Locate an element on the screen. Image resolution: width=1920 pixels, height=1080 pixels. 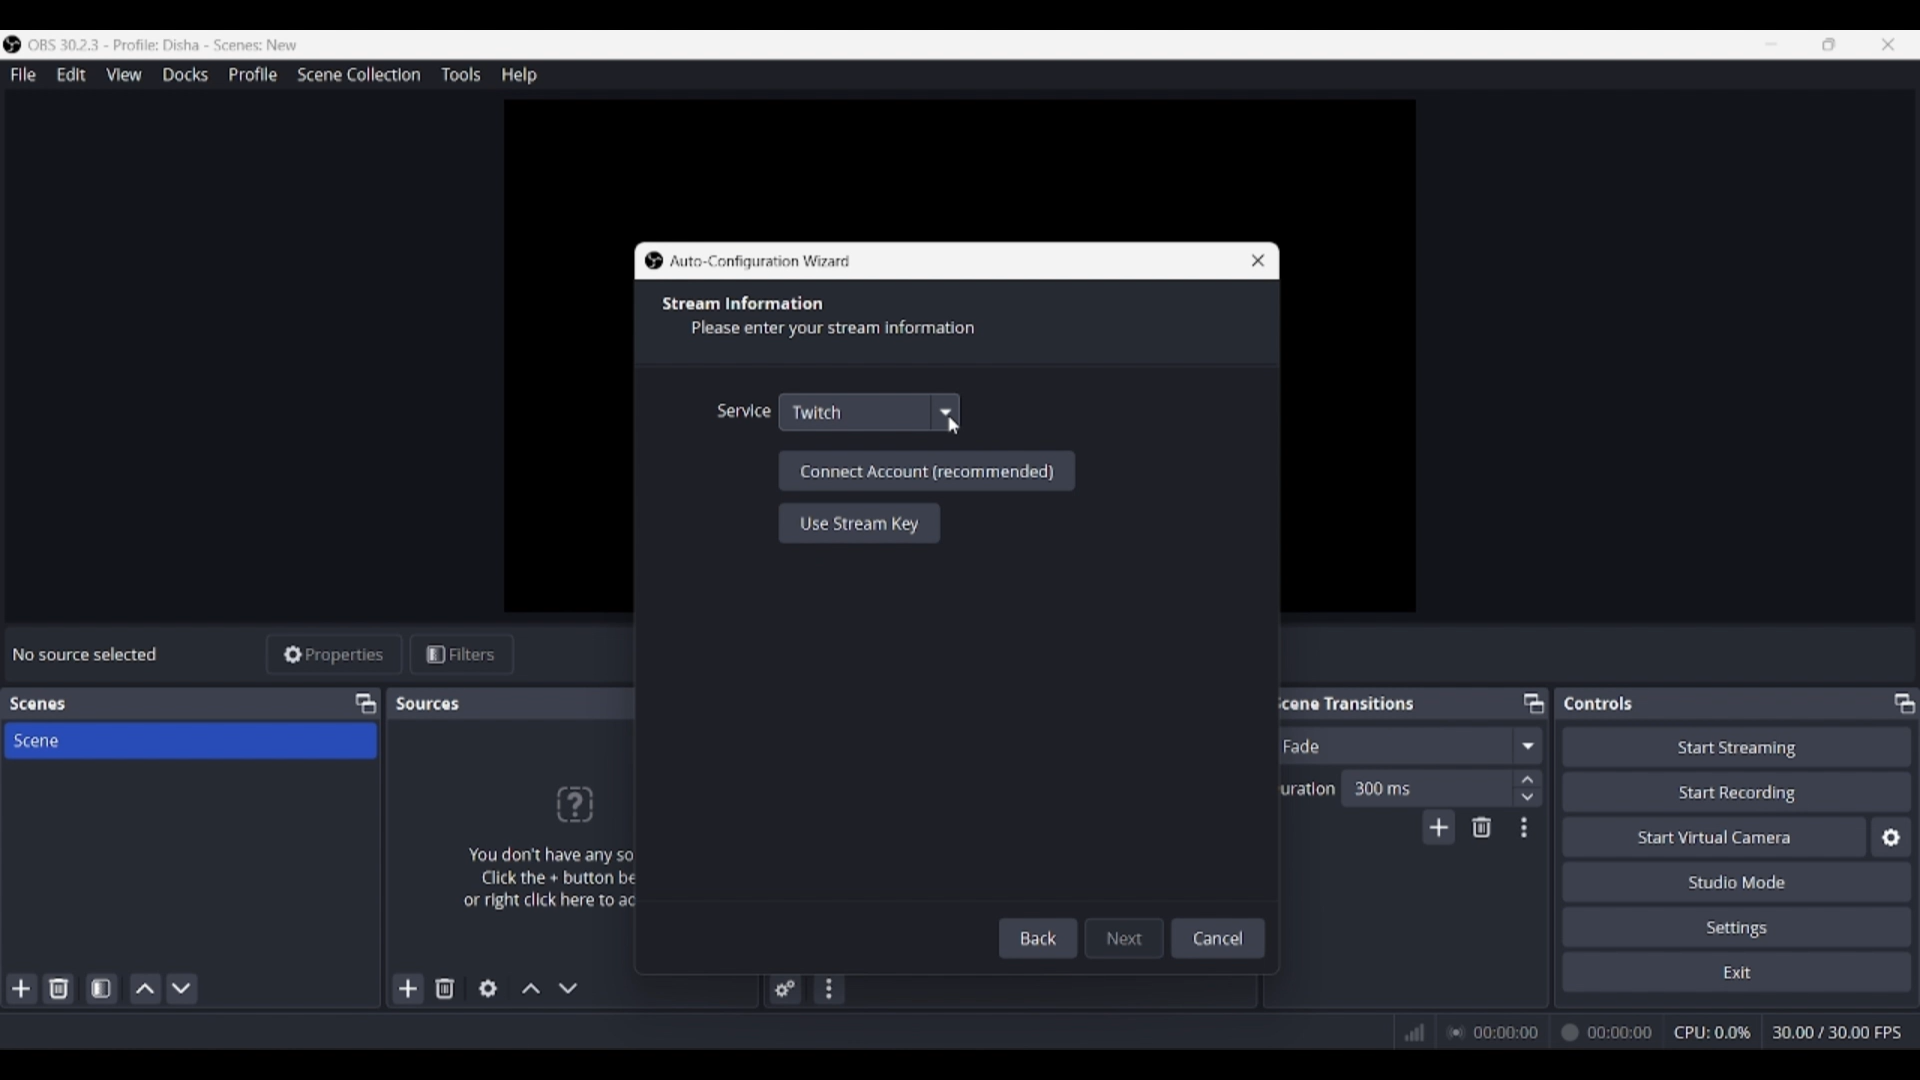
Studio mode is located at coordinates (1737, 881).